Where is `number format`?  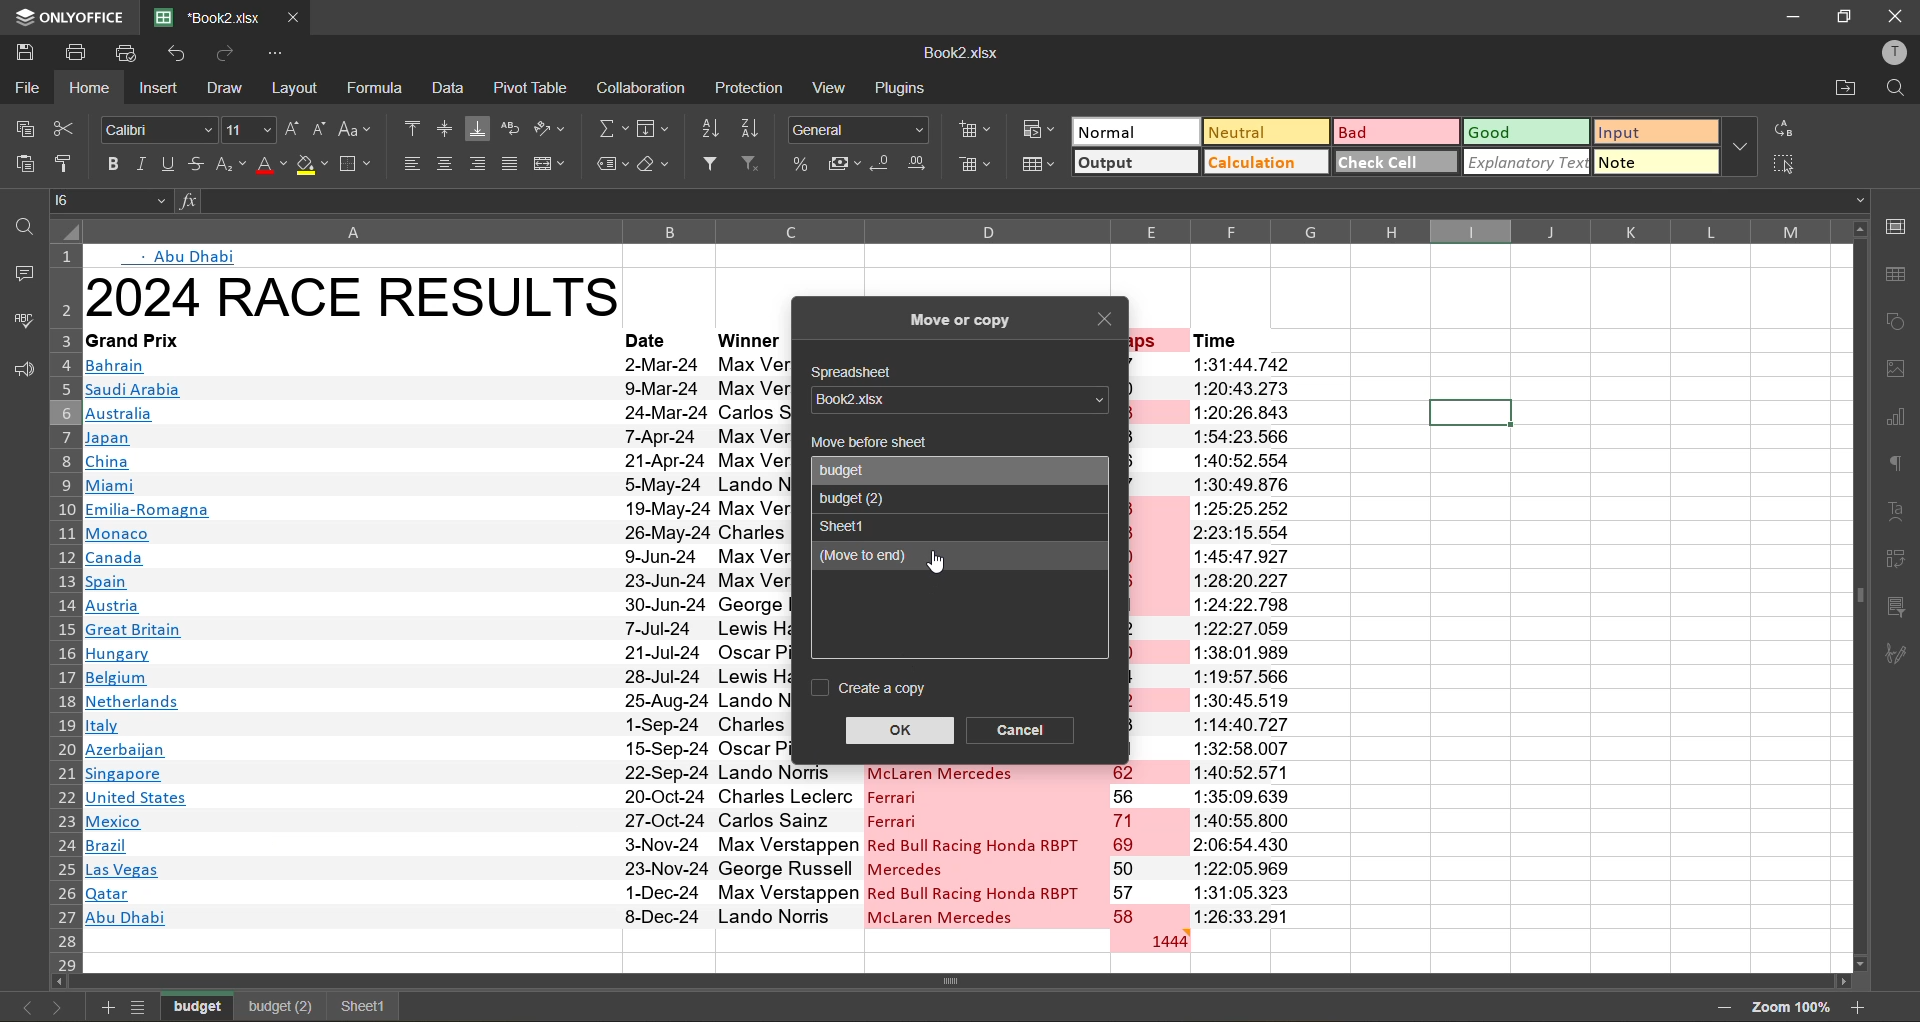 number format is located at coordinates (862, 128).